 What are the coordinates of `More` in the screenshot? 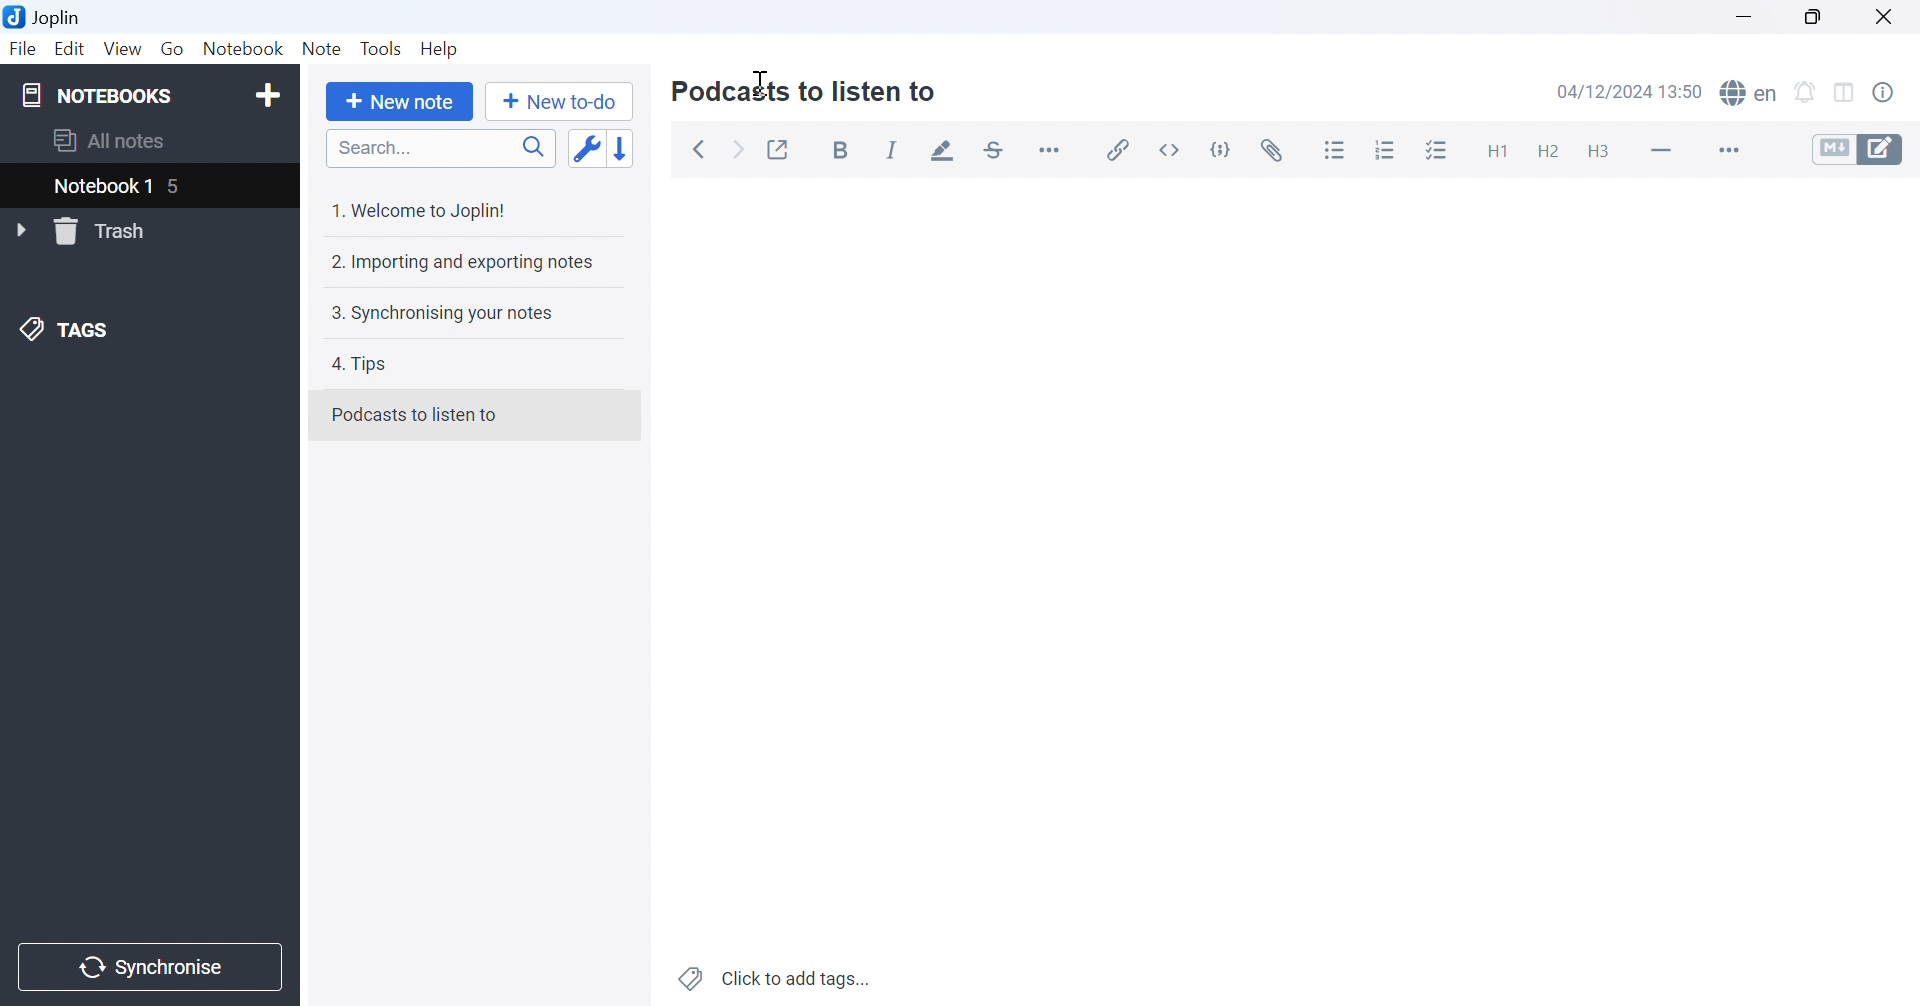 It's located at (1726, 149).